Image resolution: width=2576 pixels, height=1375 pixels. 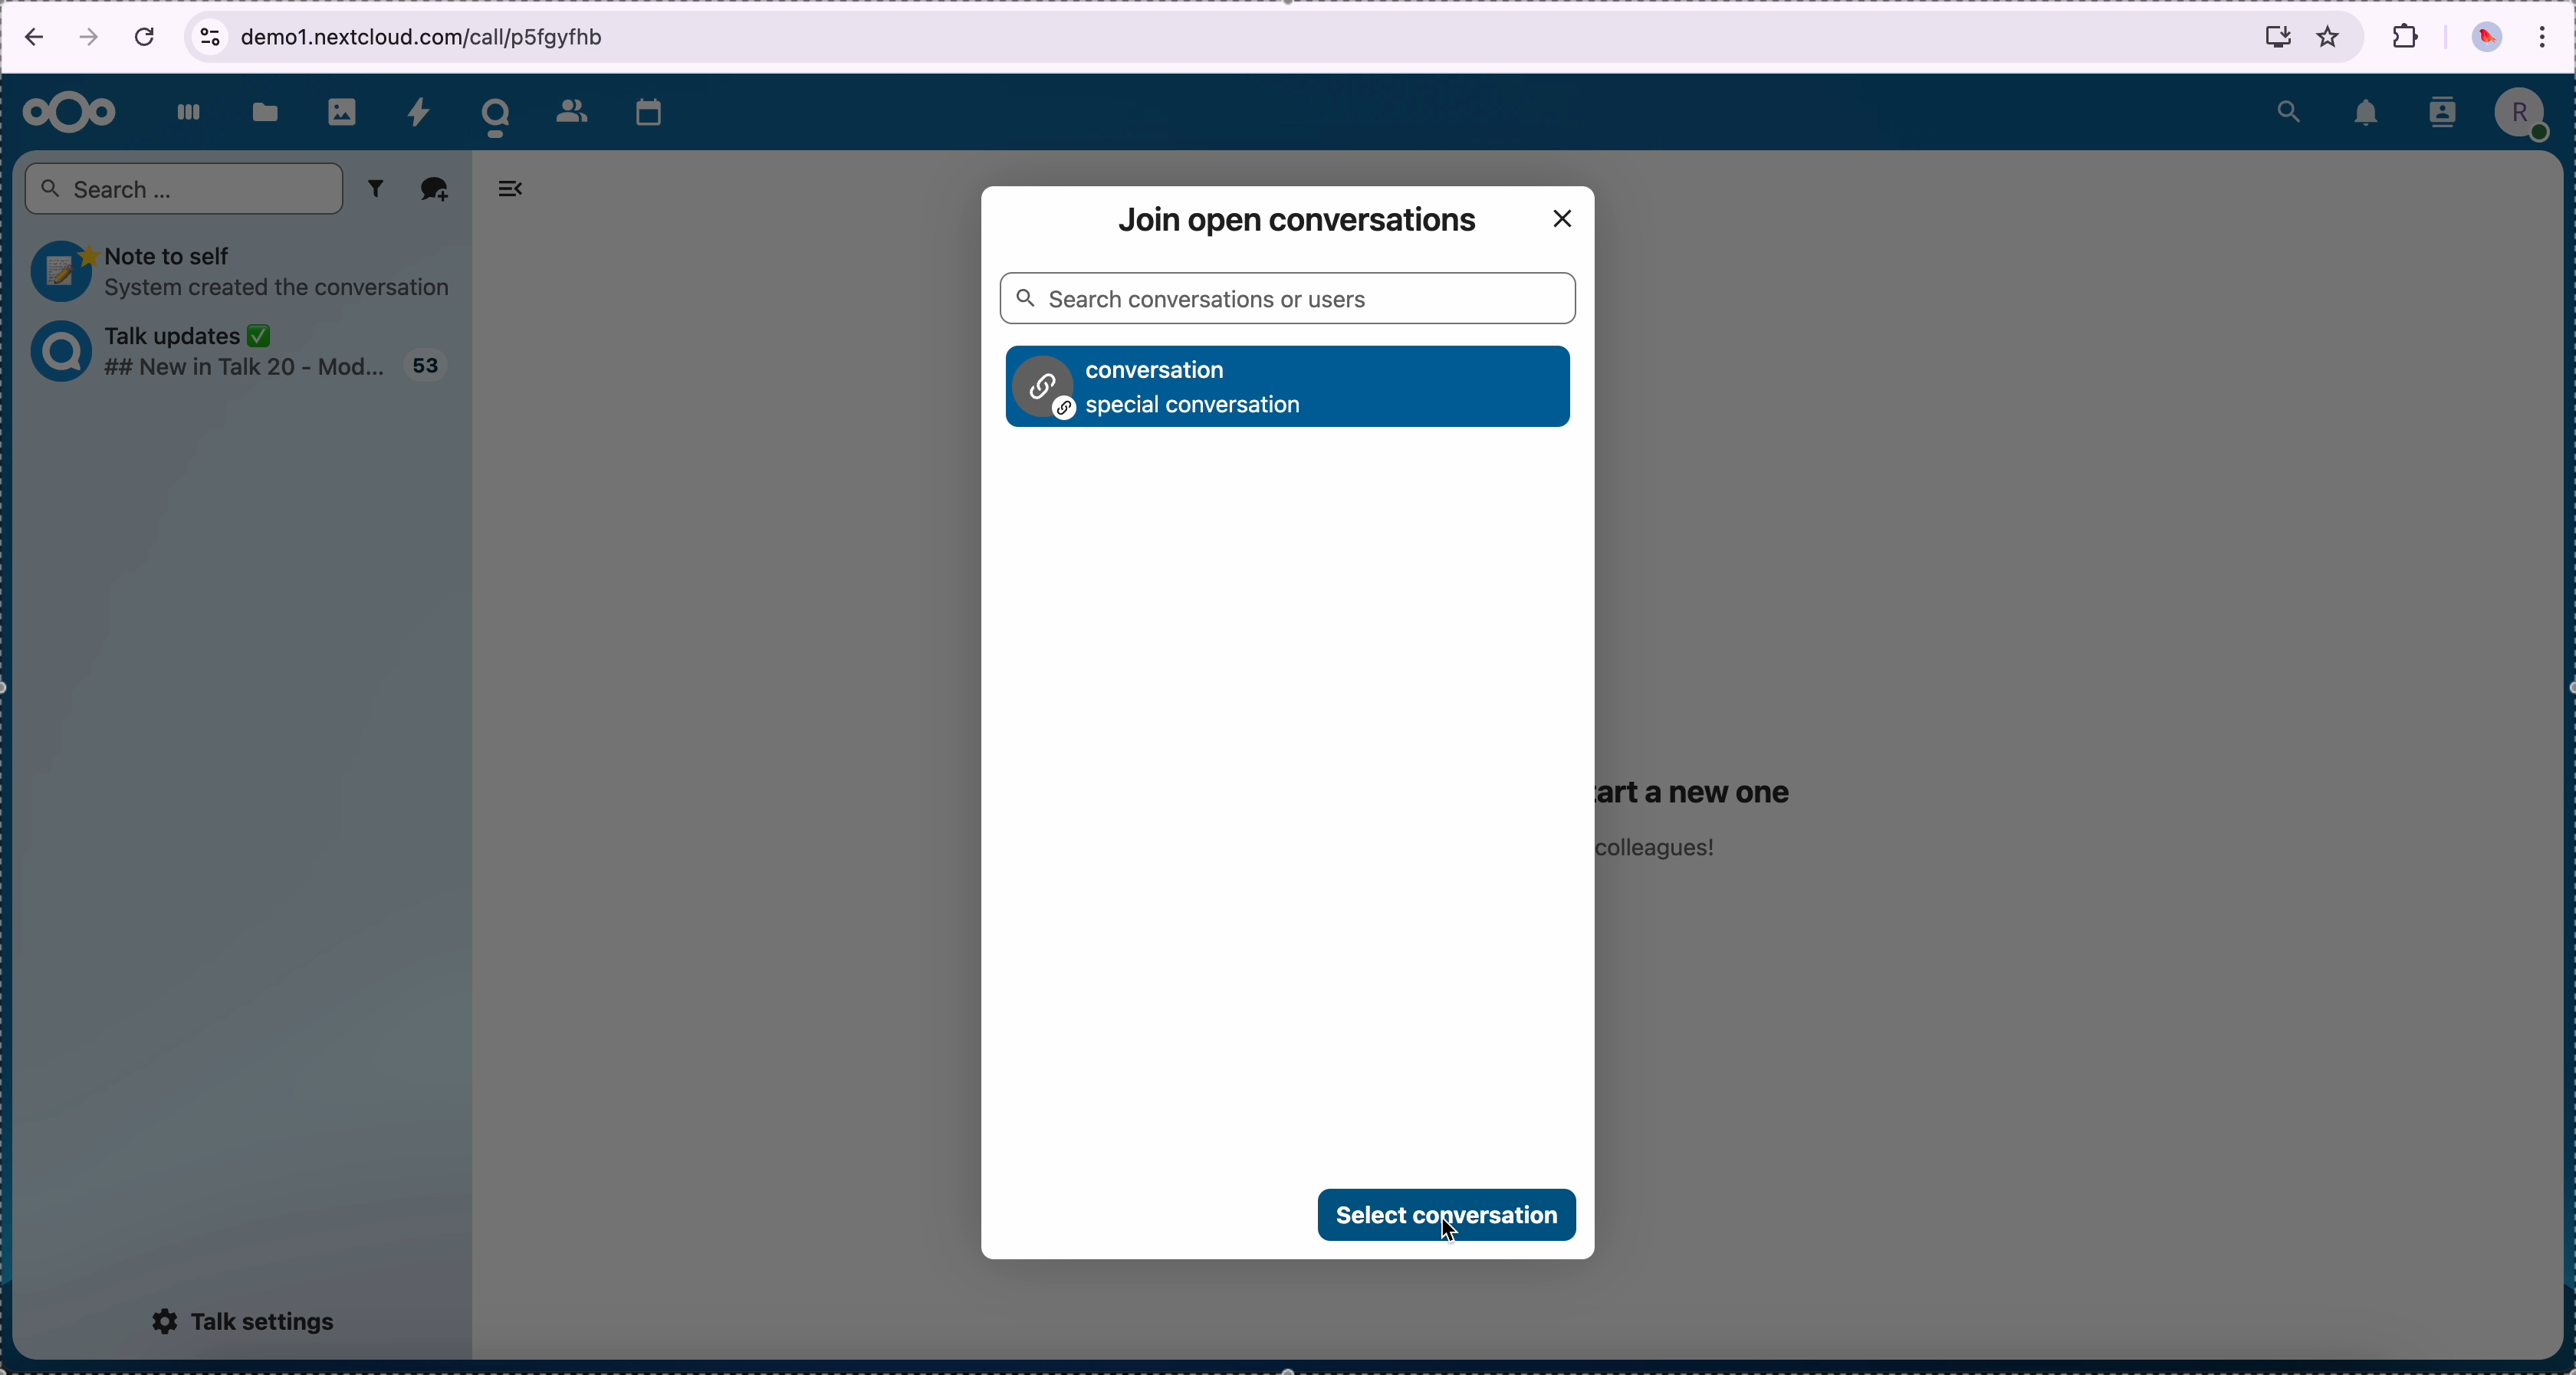 I want to click on notifications, so click(x=2367, y=114).